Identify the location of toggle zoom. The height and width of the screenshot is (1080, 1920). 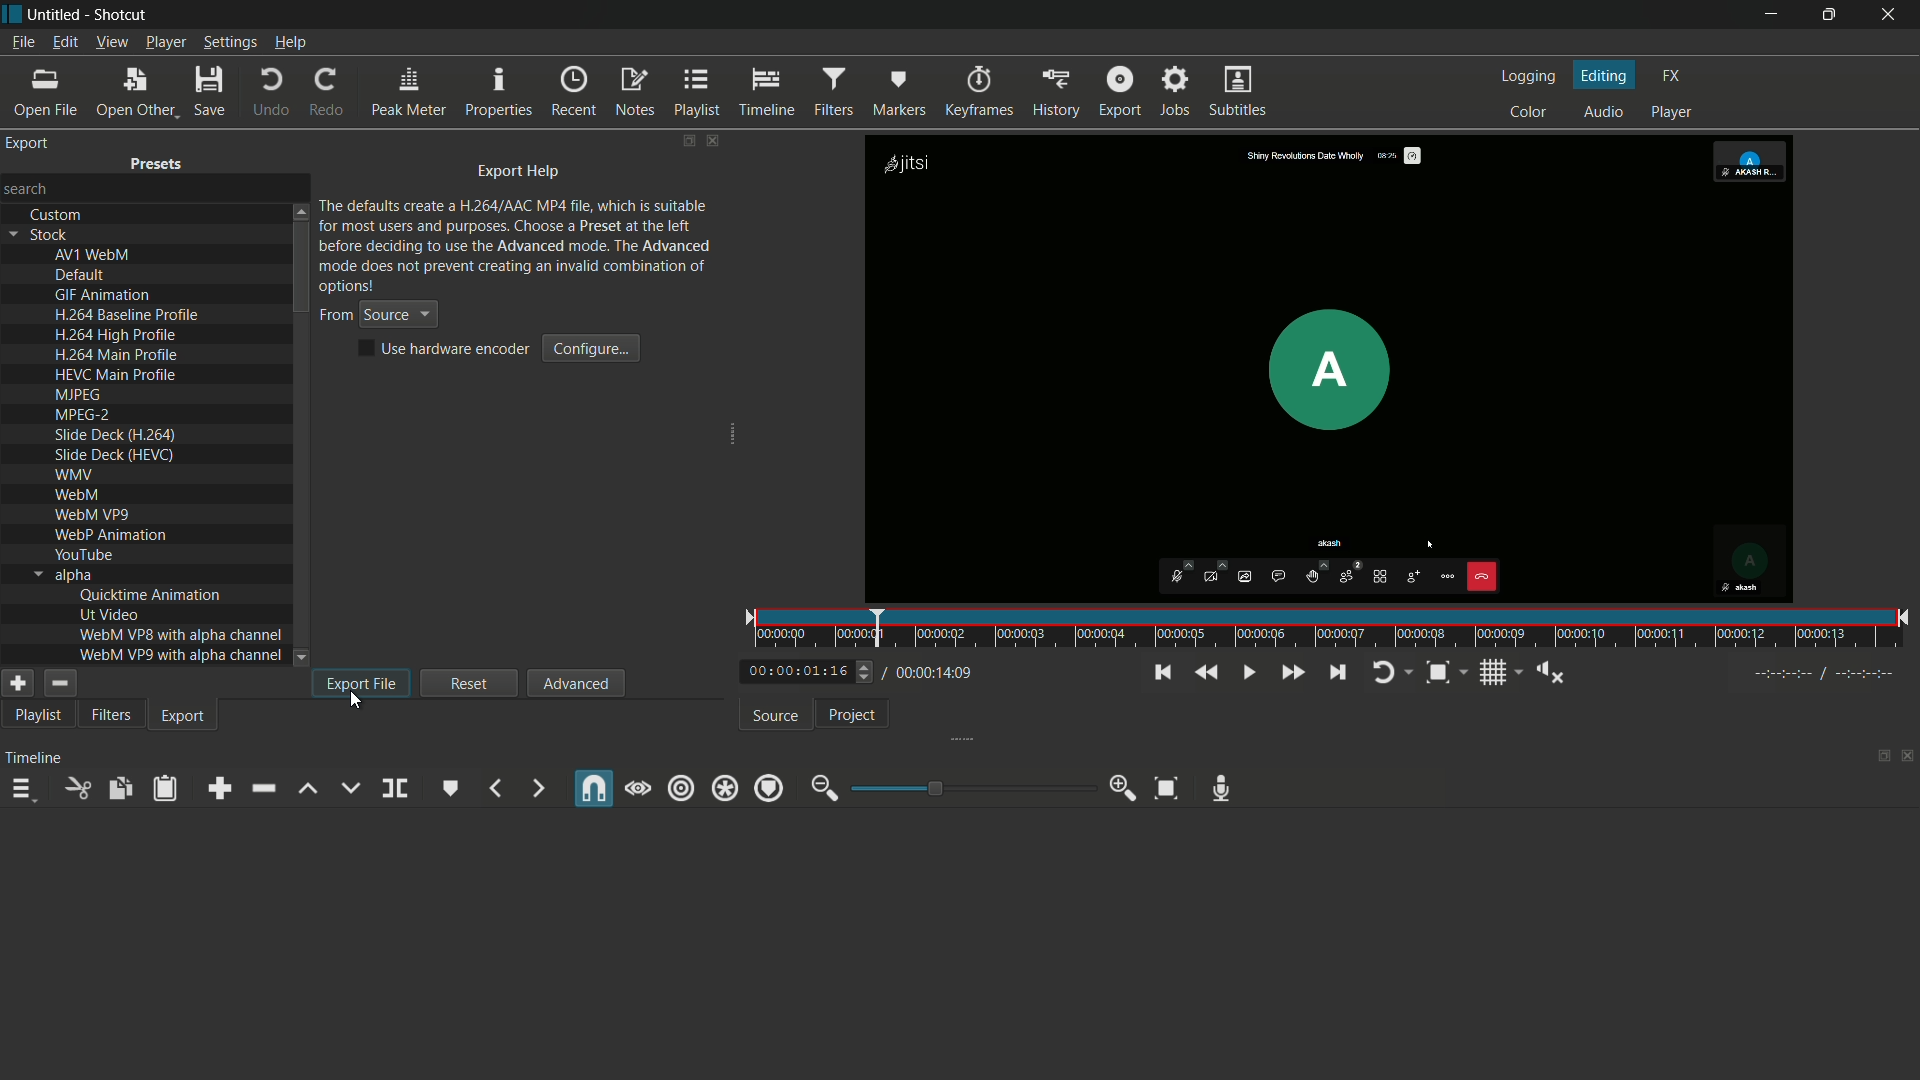
(1438, 673).